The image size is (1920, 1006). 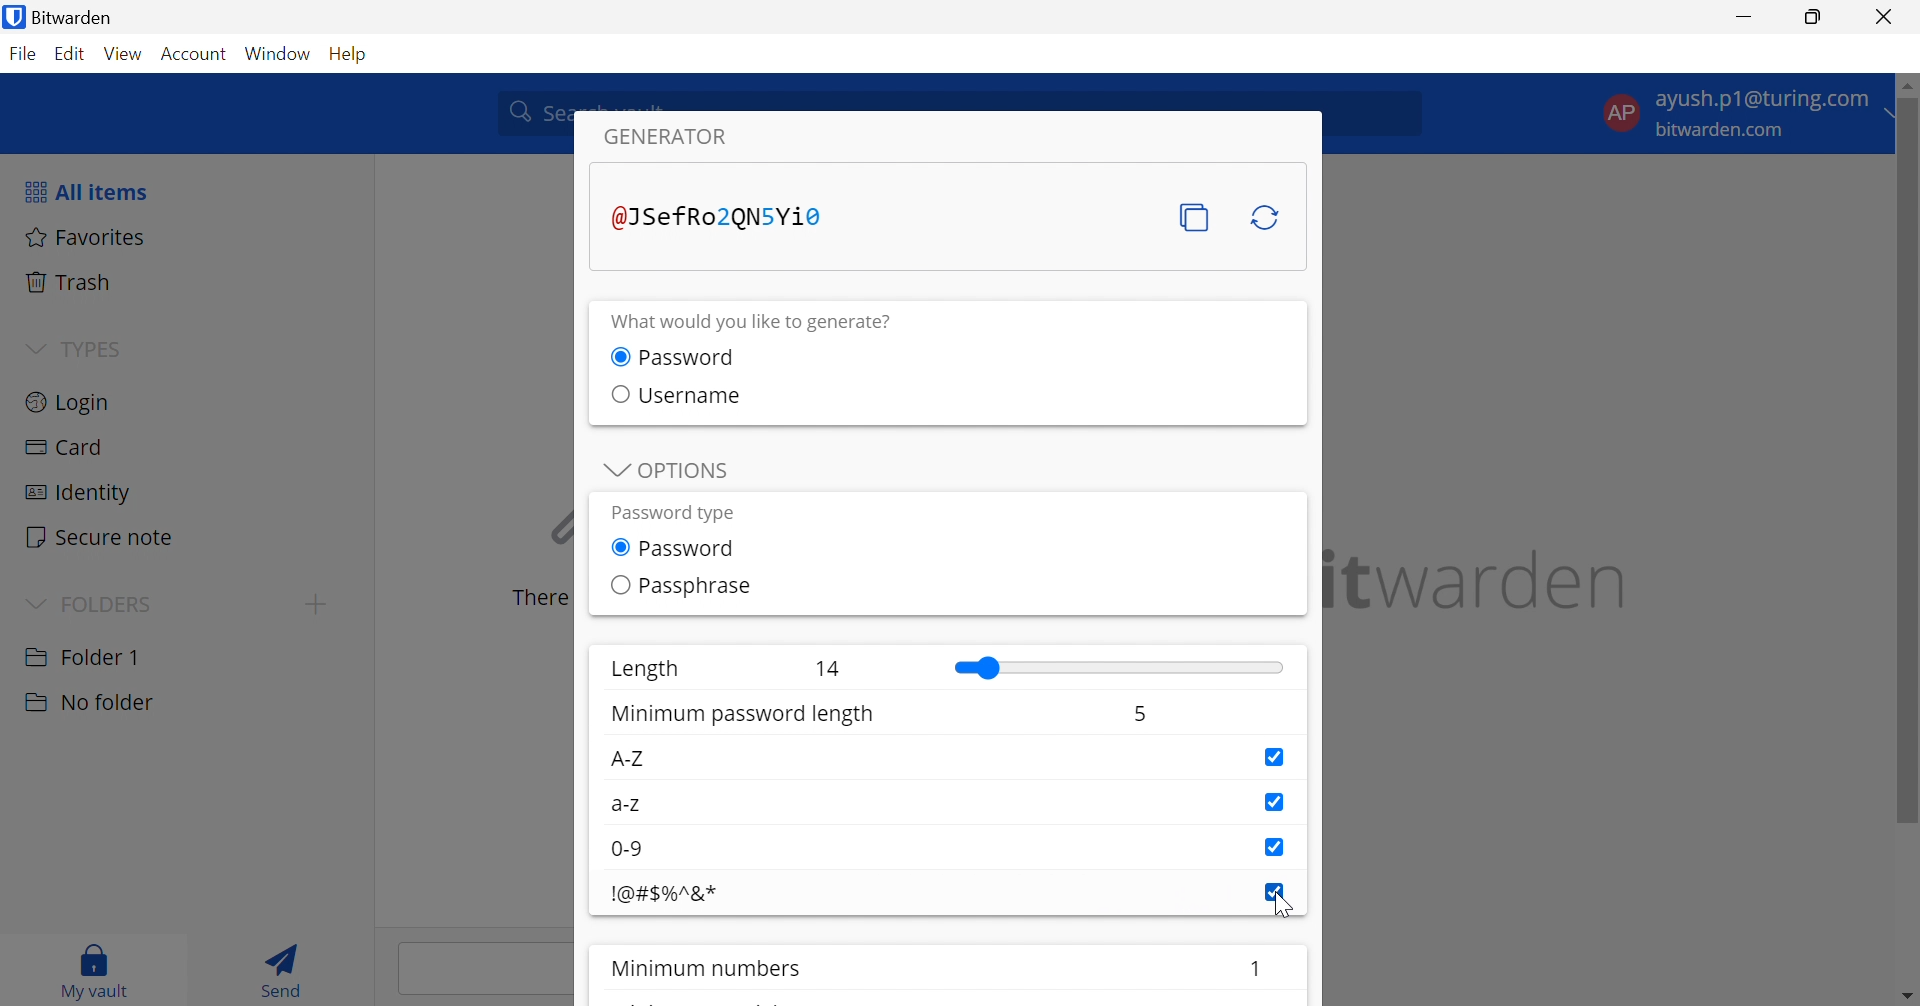 I want to click on Folder, so click(x=85, y=655).